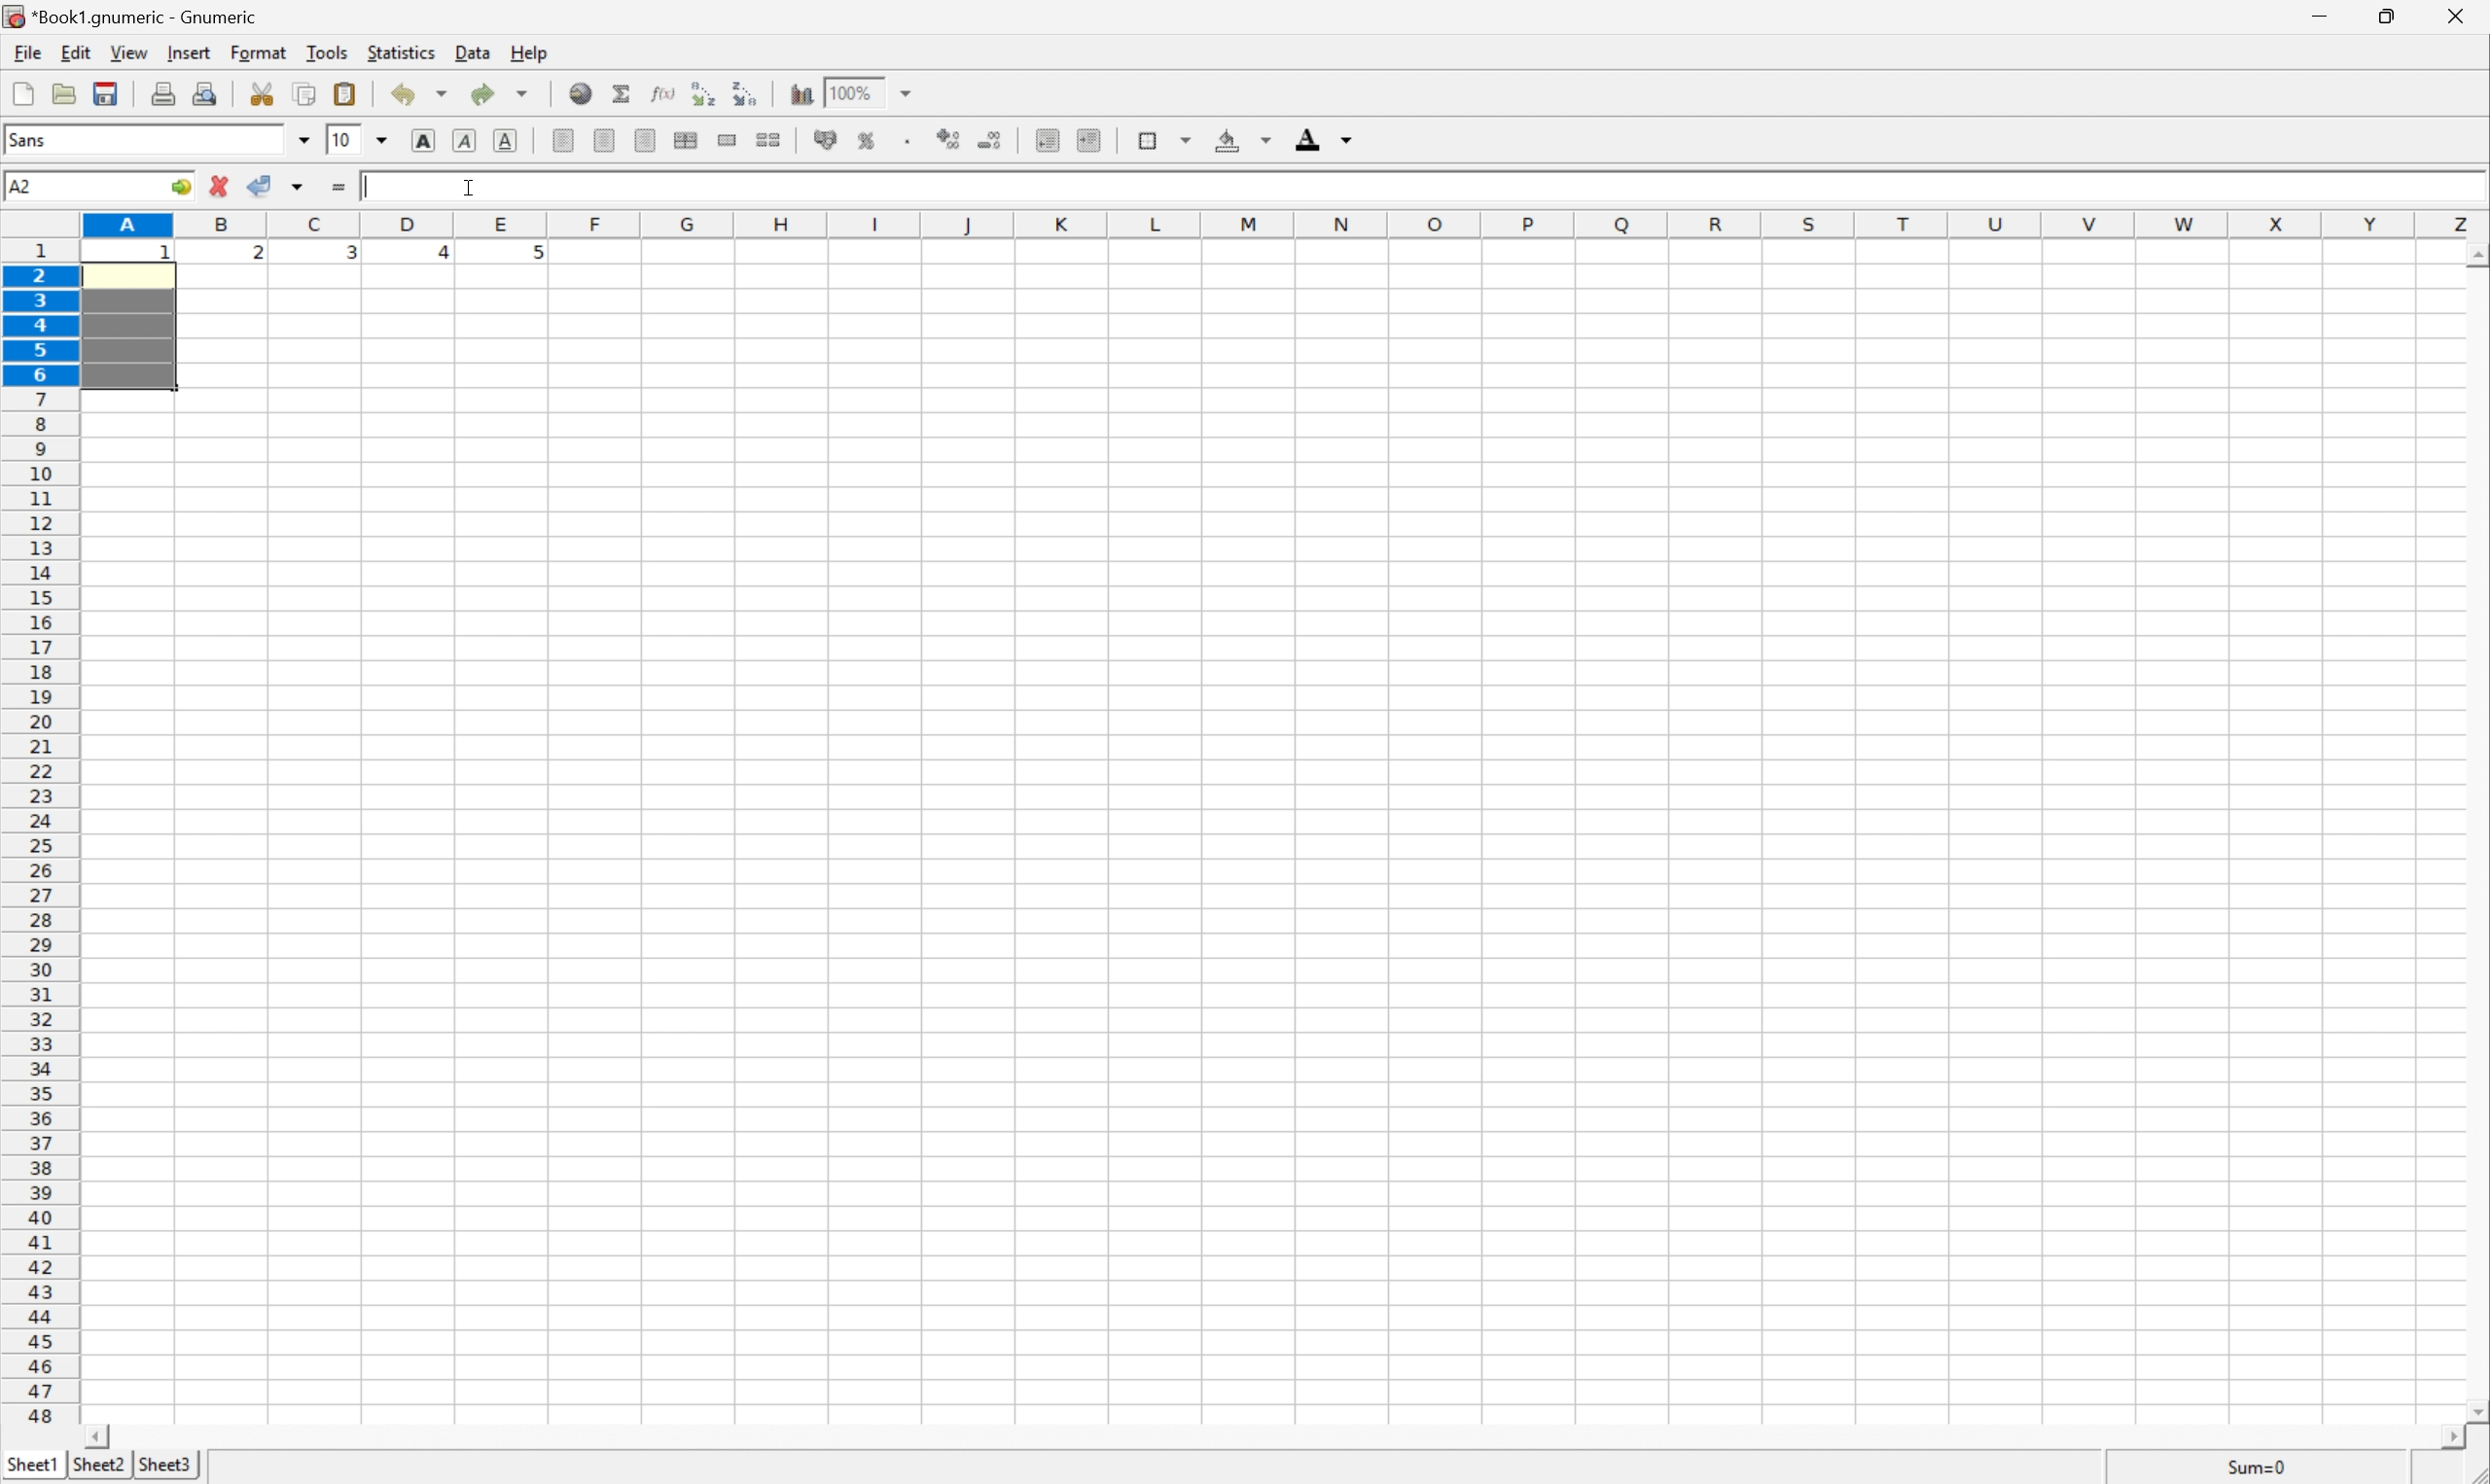 The image size is (2490, 1484). What do you see at coordinates (162, 92) in the screenshot?
I see `print` at bounding box center [162, 92].